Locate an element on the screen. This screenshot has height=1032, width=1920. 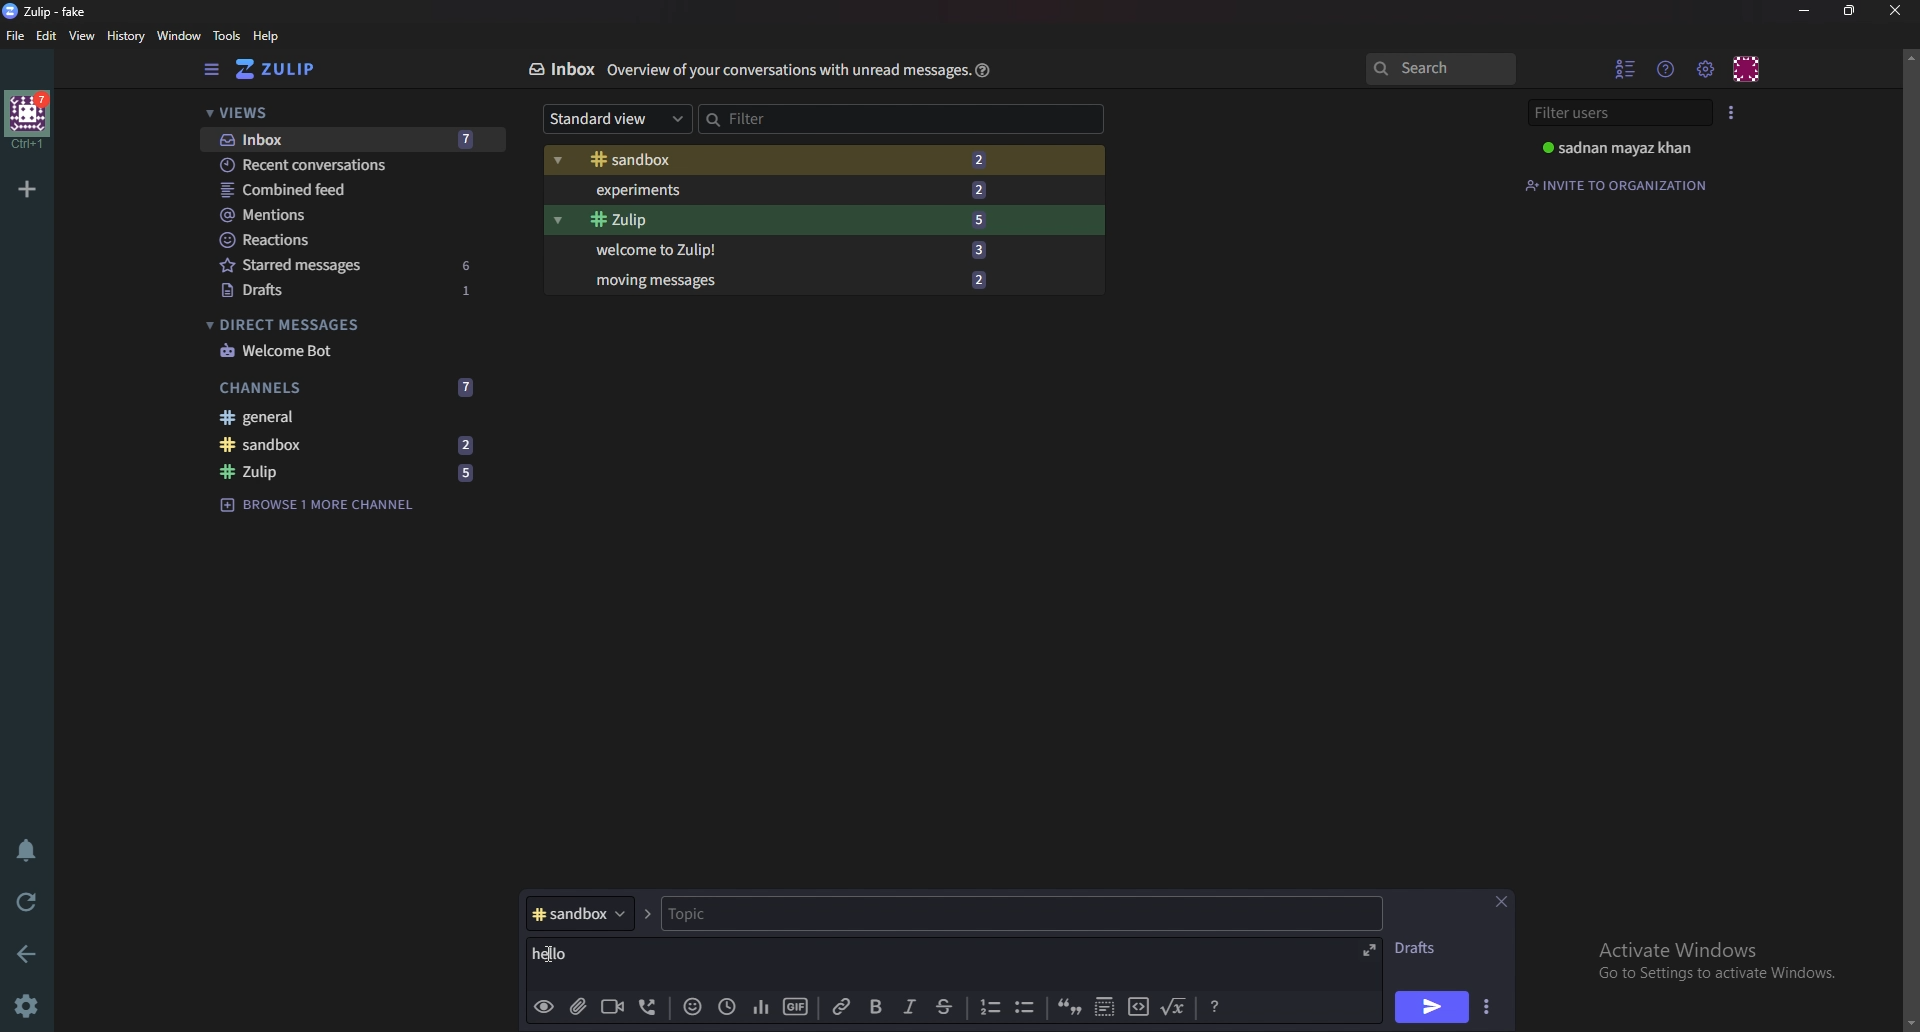
poll is located at coordinates (764, 1007).